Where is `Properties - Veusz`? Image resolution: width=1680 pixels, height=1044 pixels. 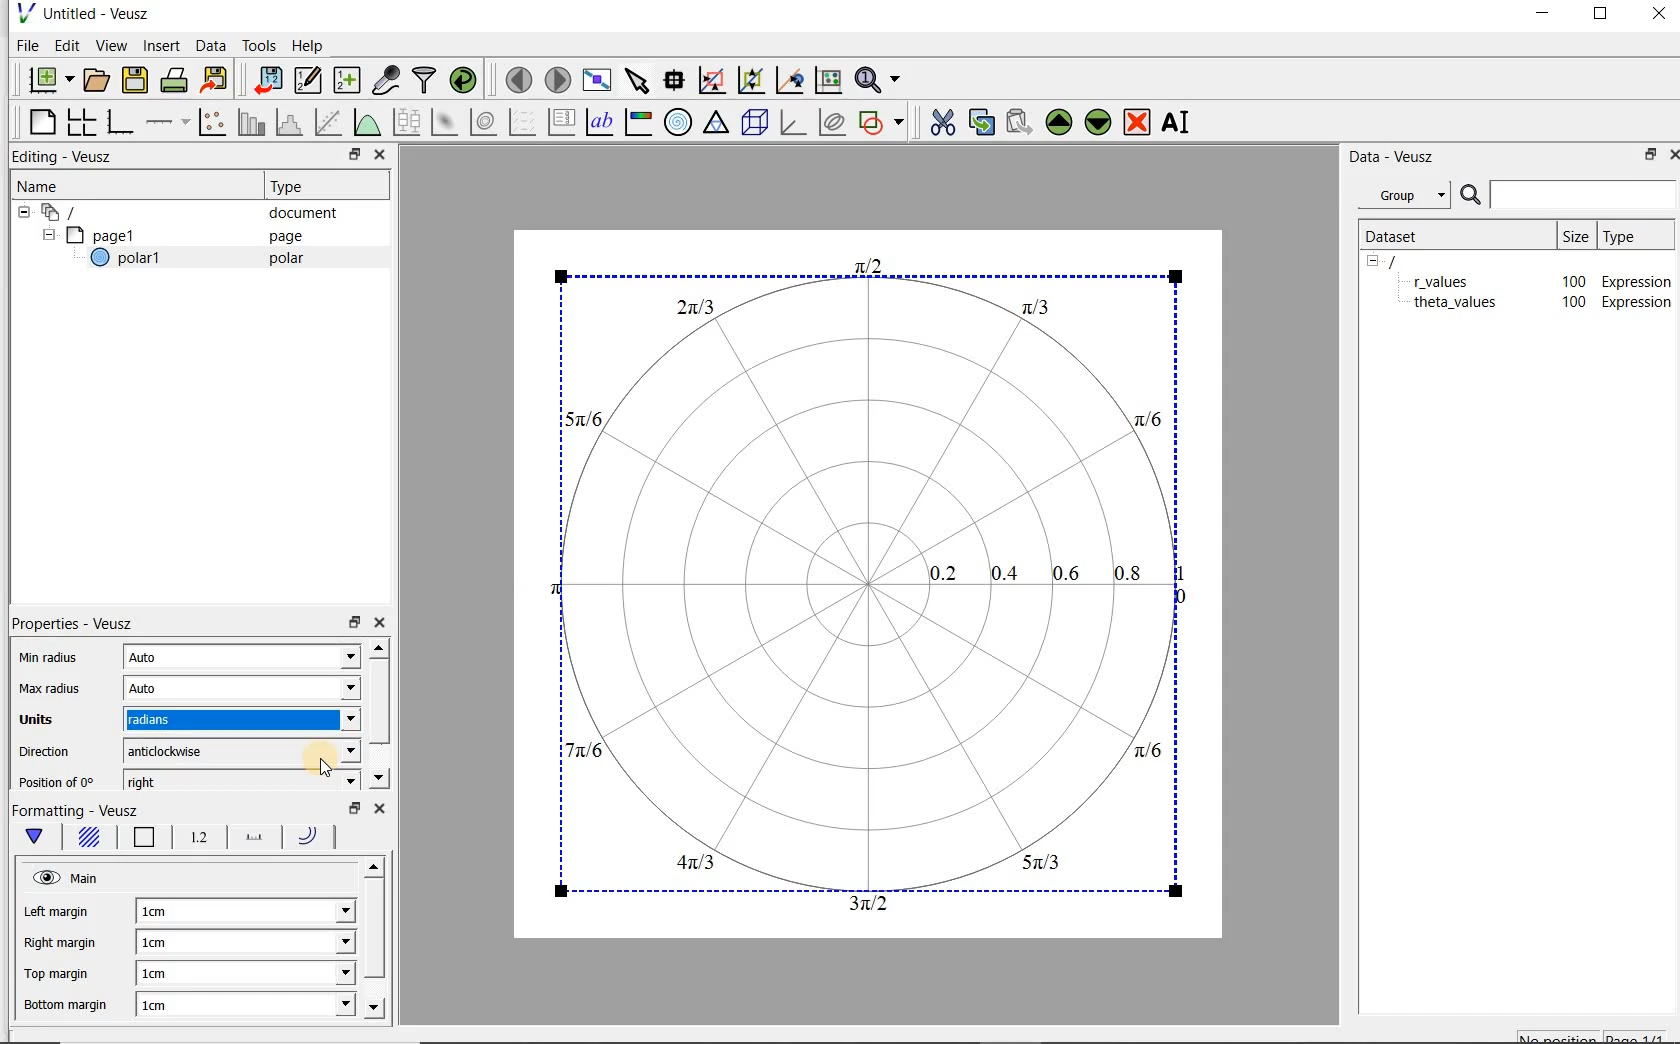 Properties - Veusz is located at coordinates (76, 624).